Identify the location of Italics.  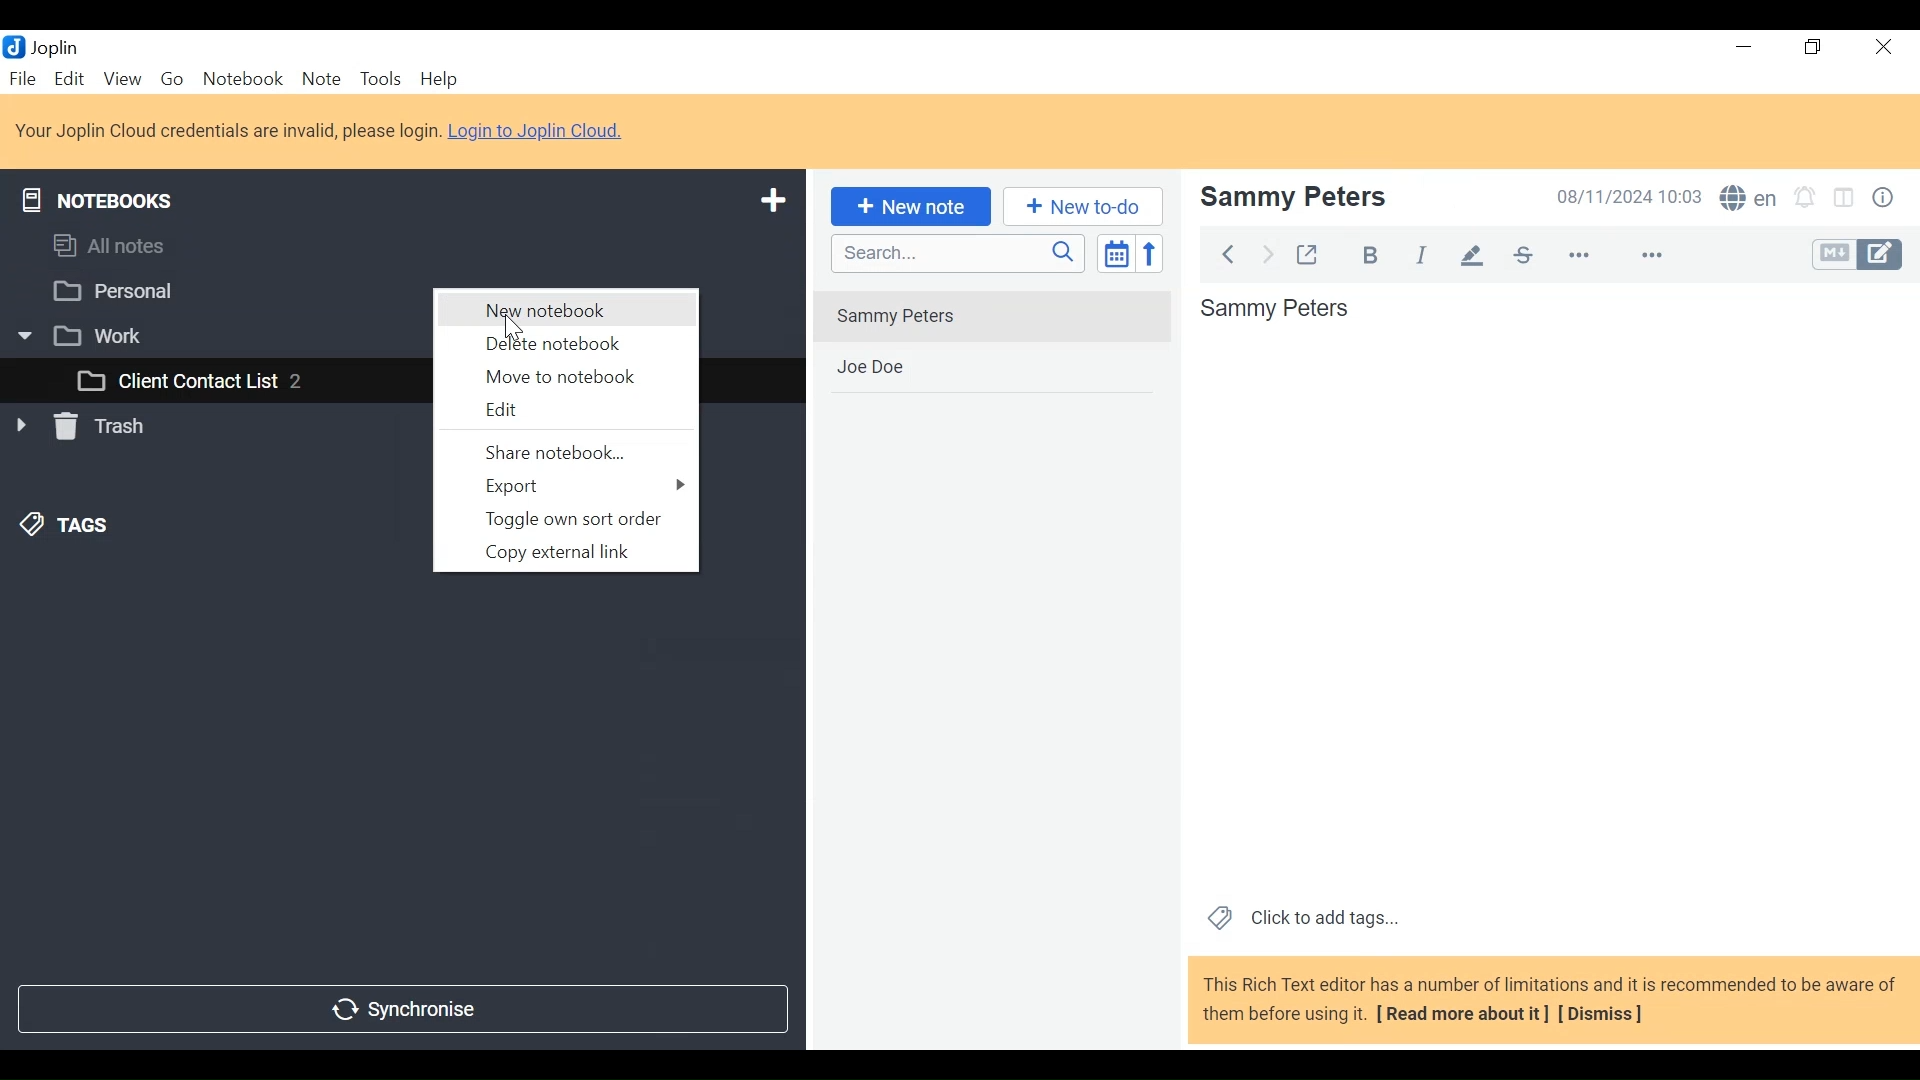
(1426, 253).